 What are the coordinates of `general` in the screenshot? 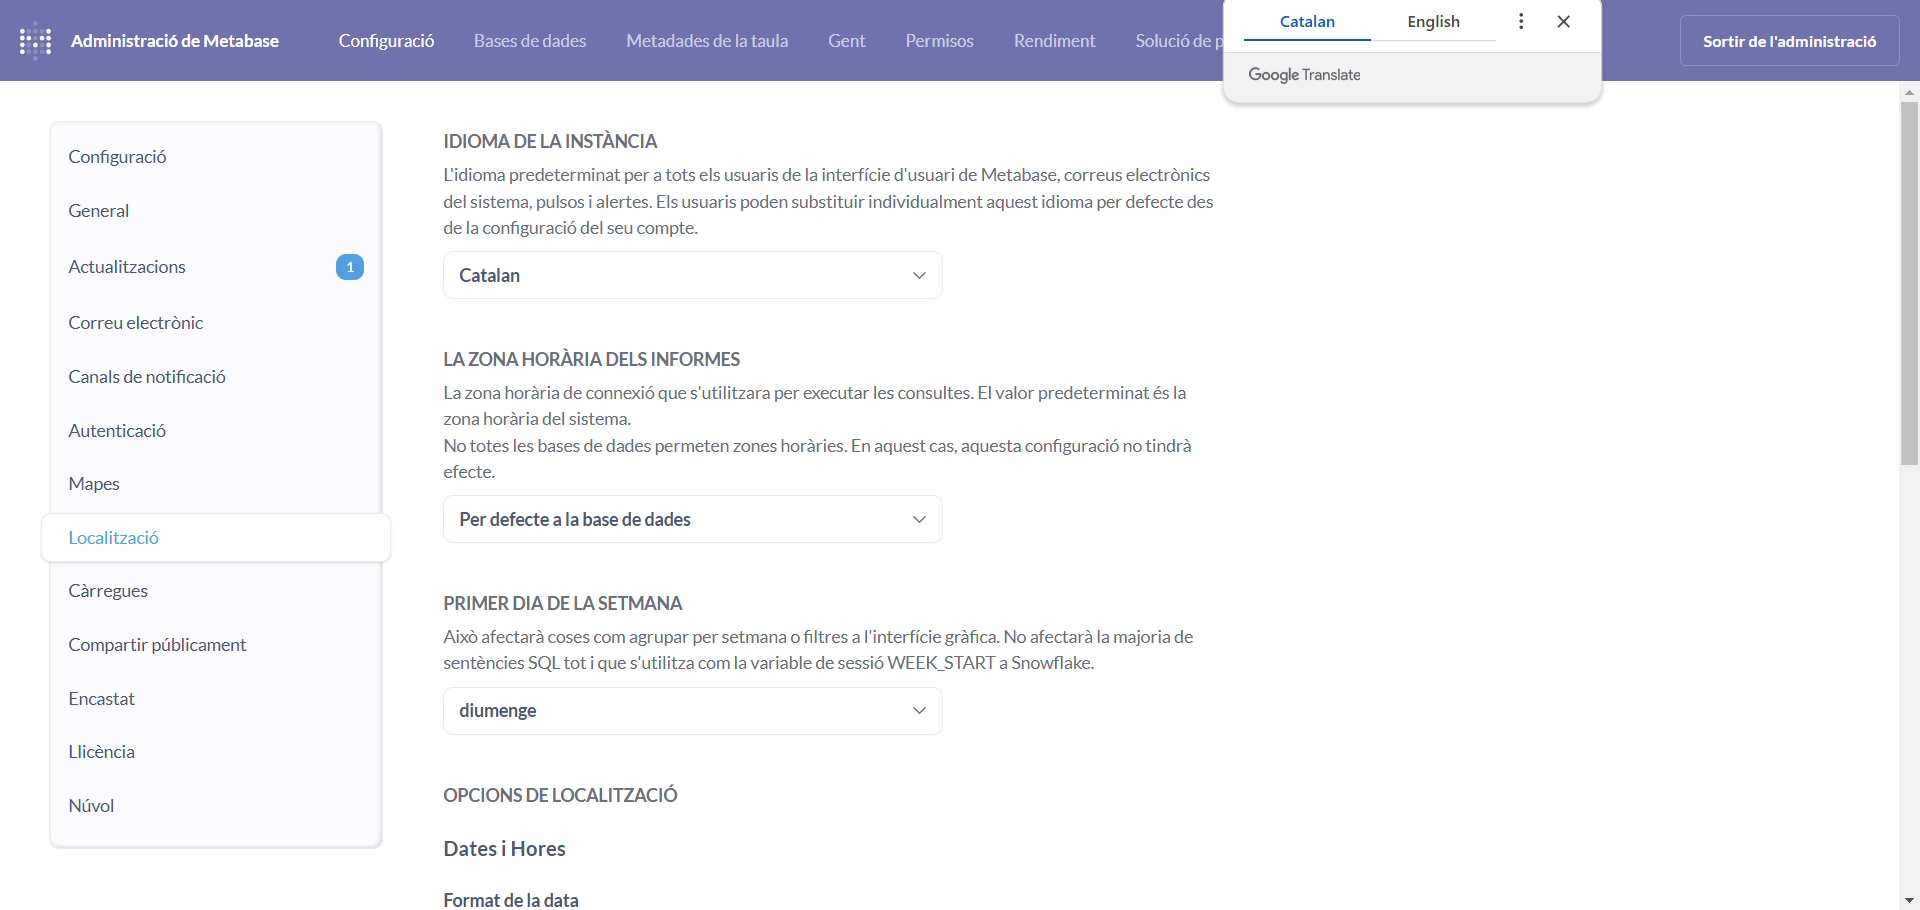 It's located at (209, 213).